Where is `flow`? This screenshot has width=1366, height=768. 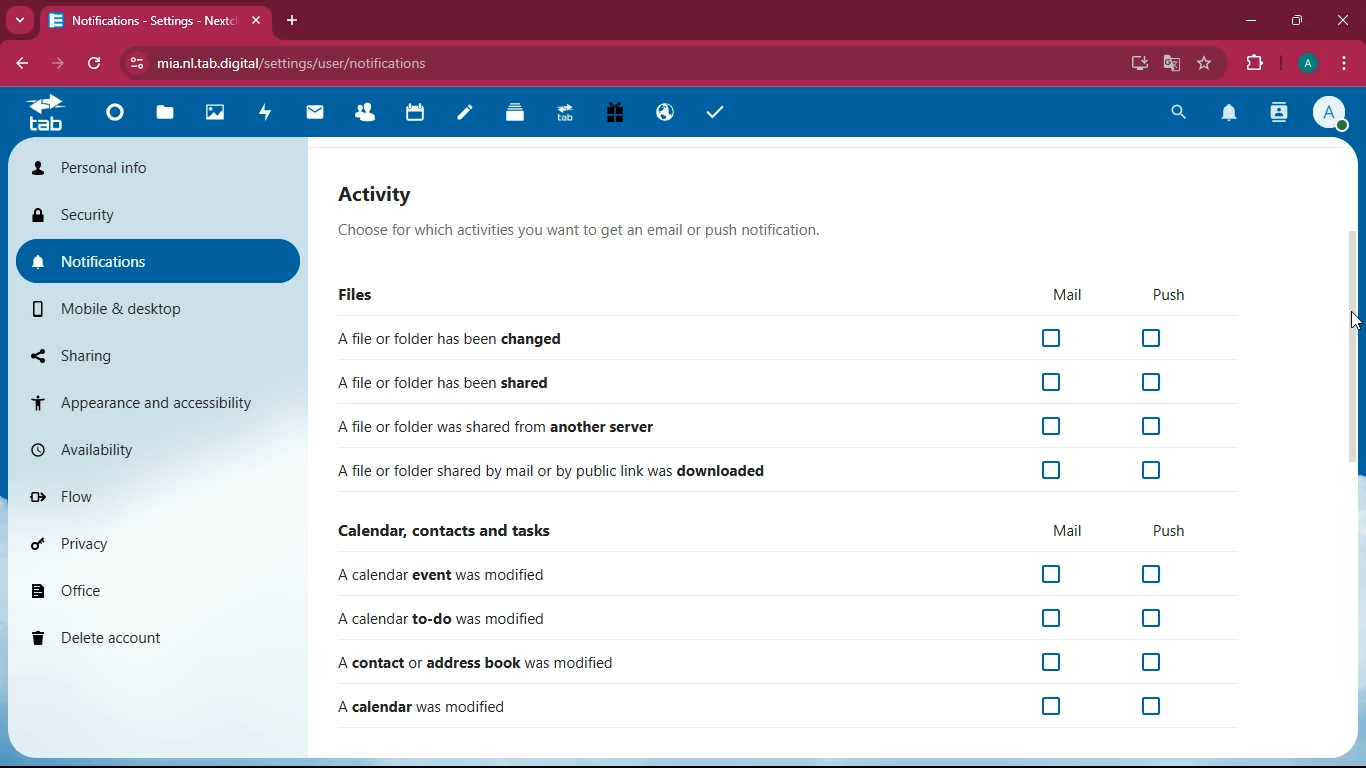 flow is located at coordinates (159, 498).